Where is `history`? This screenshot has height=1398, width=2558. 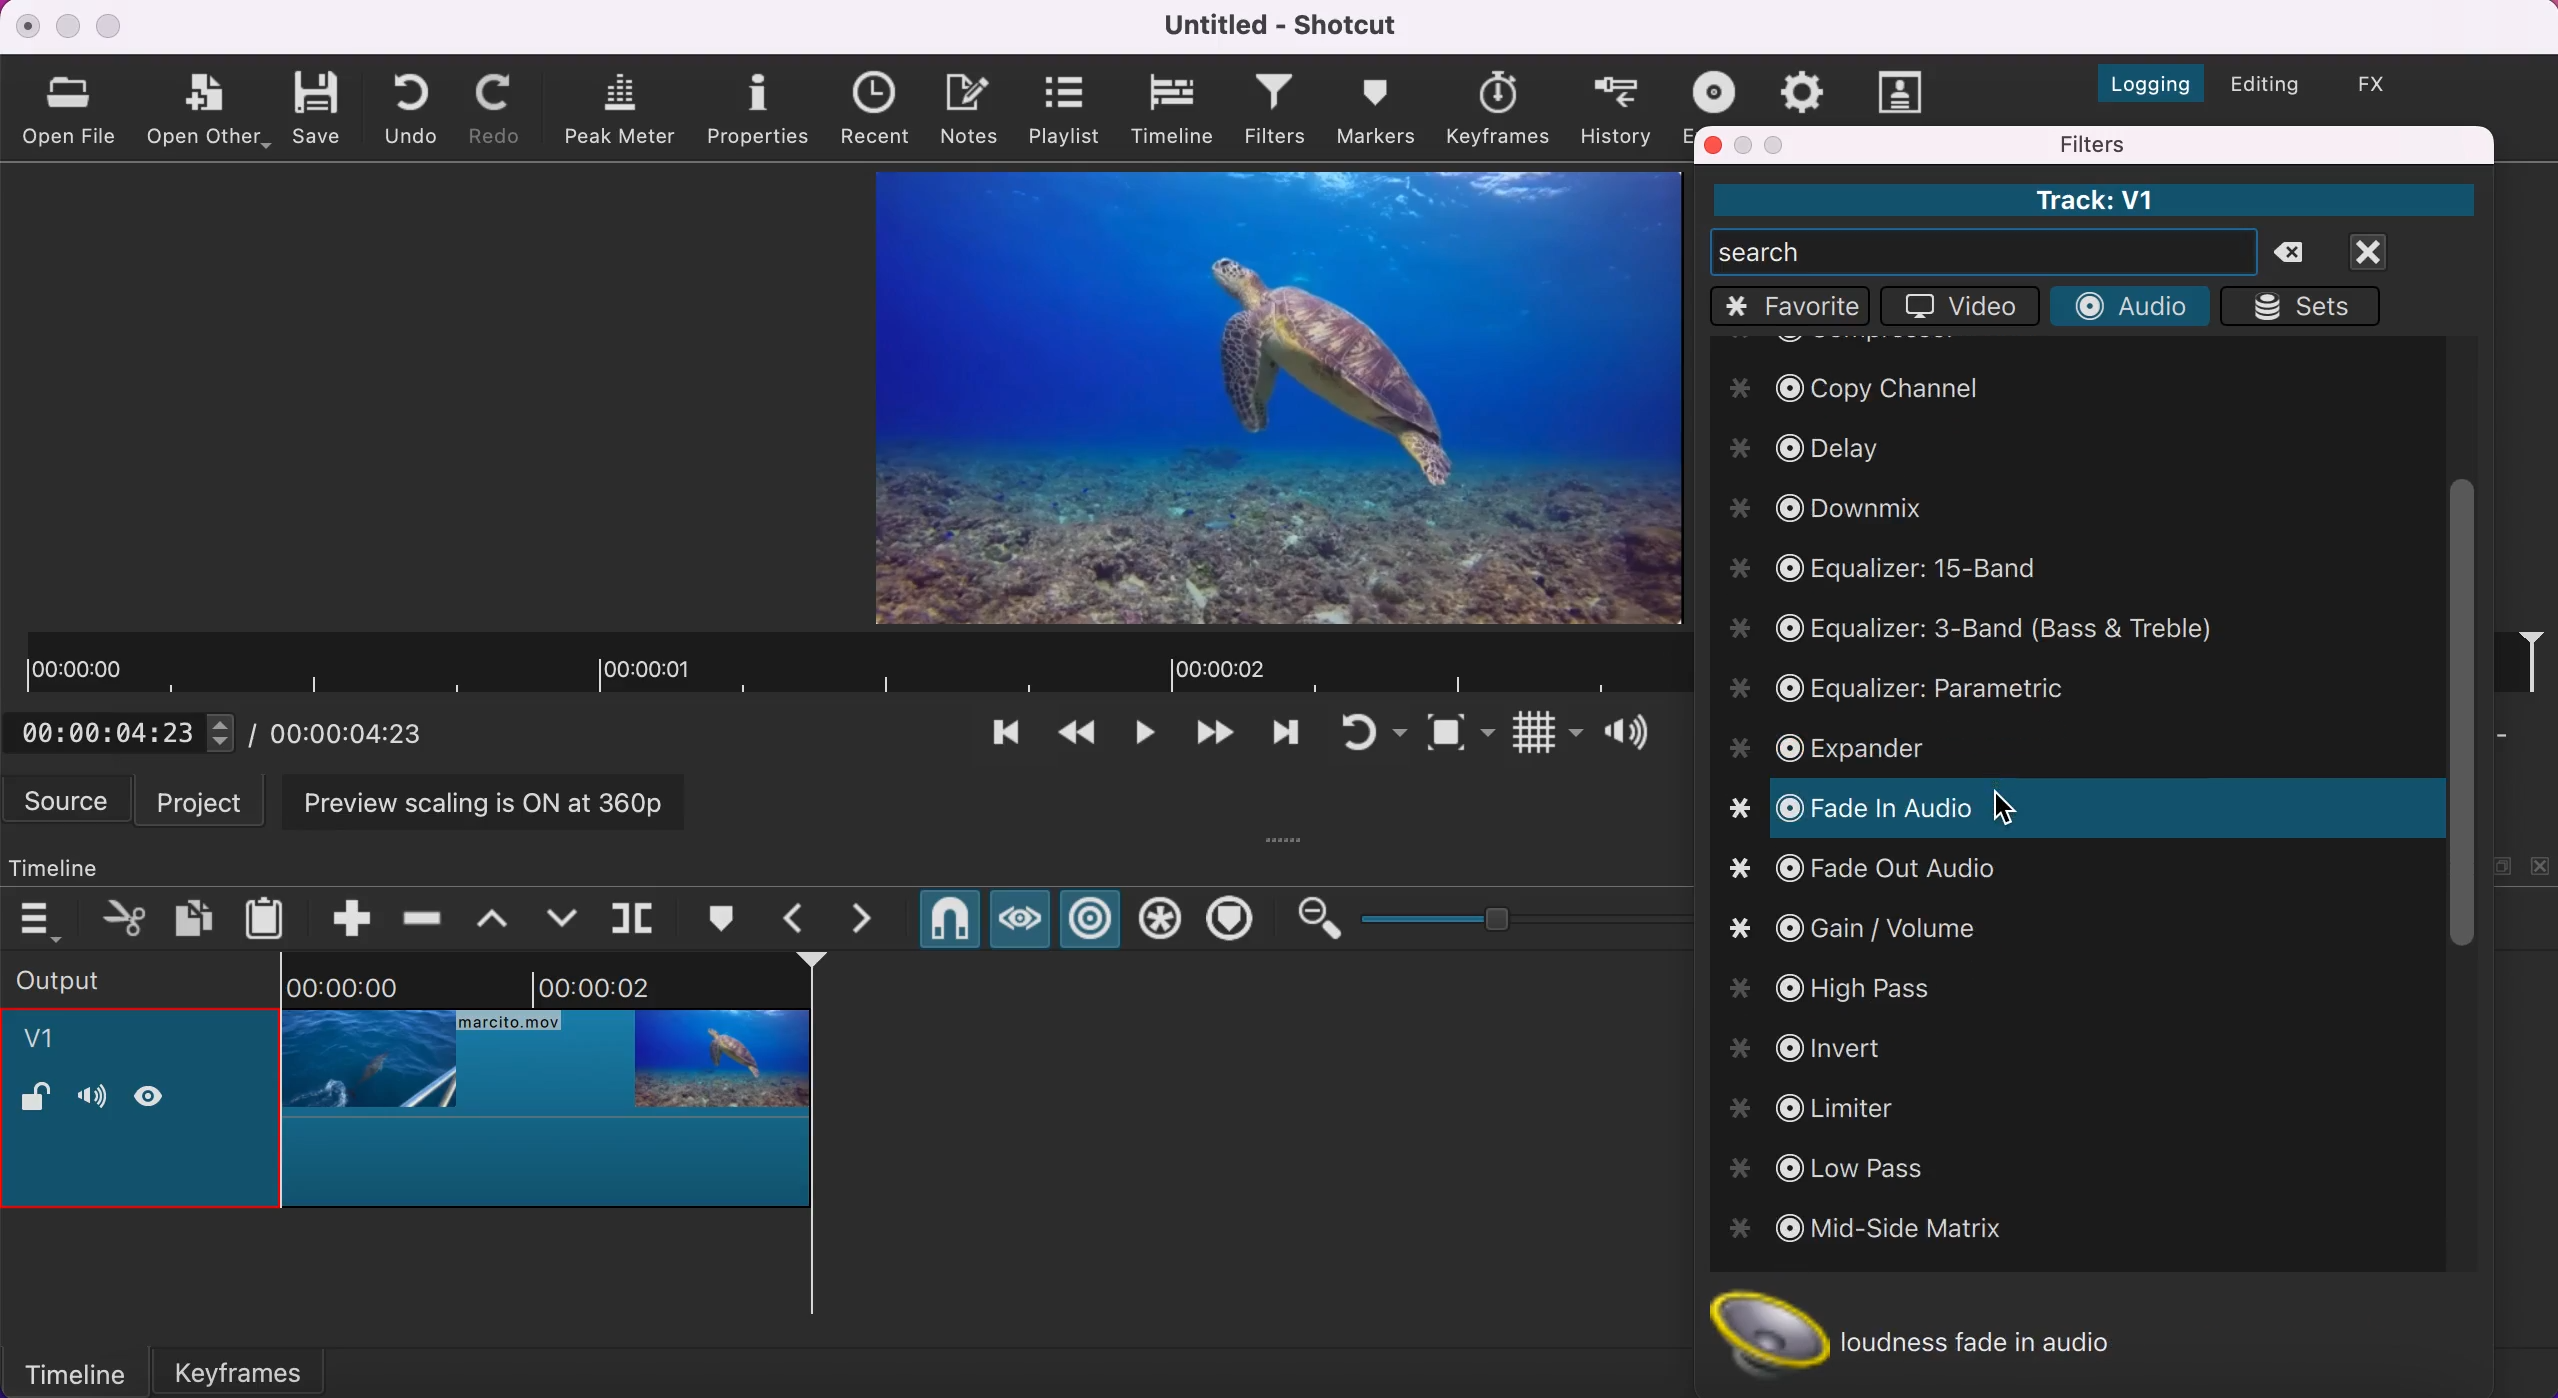 history is located at coordinates (1618, 108).